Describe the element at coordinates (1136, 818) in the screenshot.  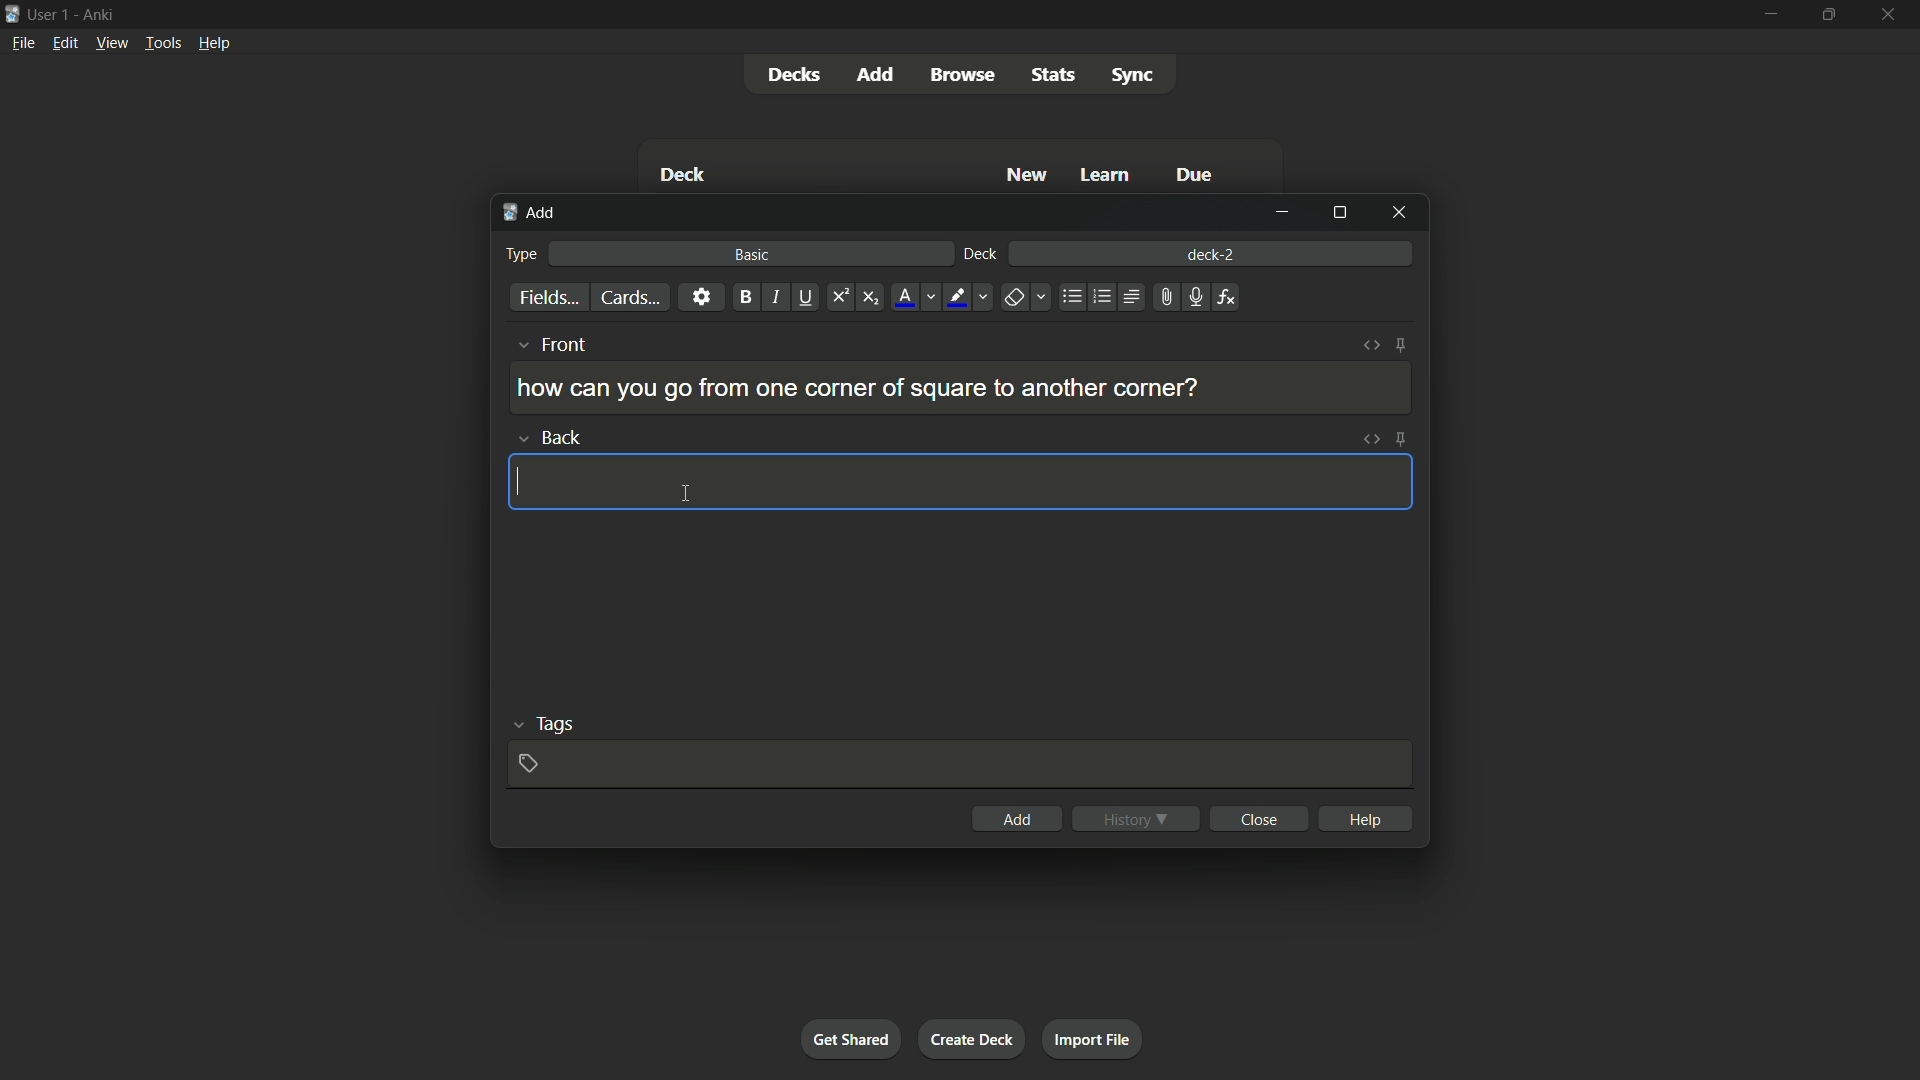
I see `history` at that location.